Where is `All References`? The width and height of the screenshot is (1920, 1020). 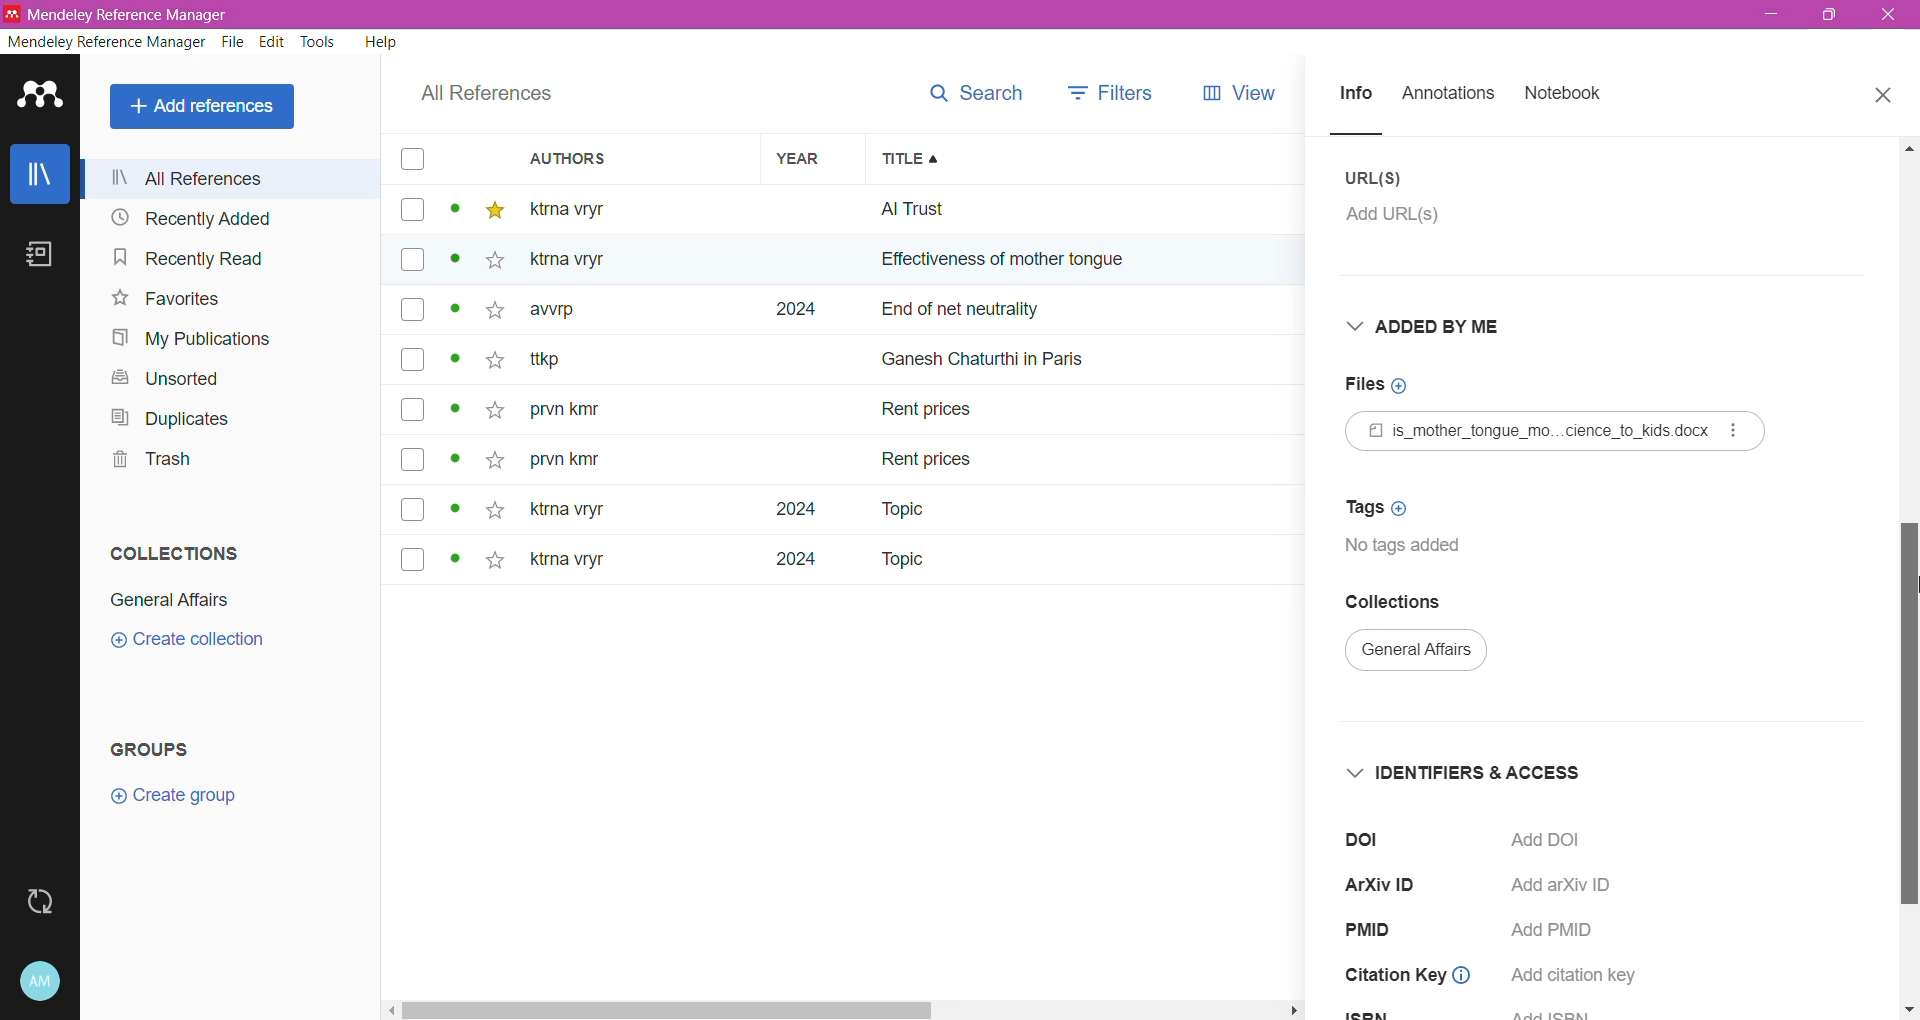
All References is located at coordinates (487, 94).